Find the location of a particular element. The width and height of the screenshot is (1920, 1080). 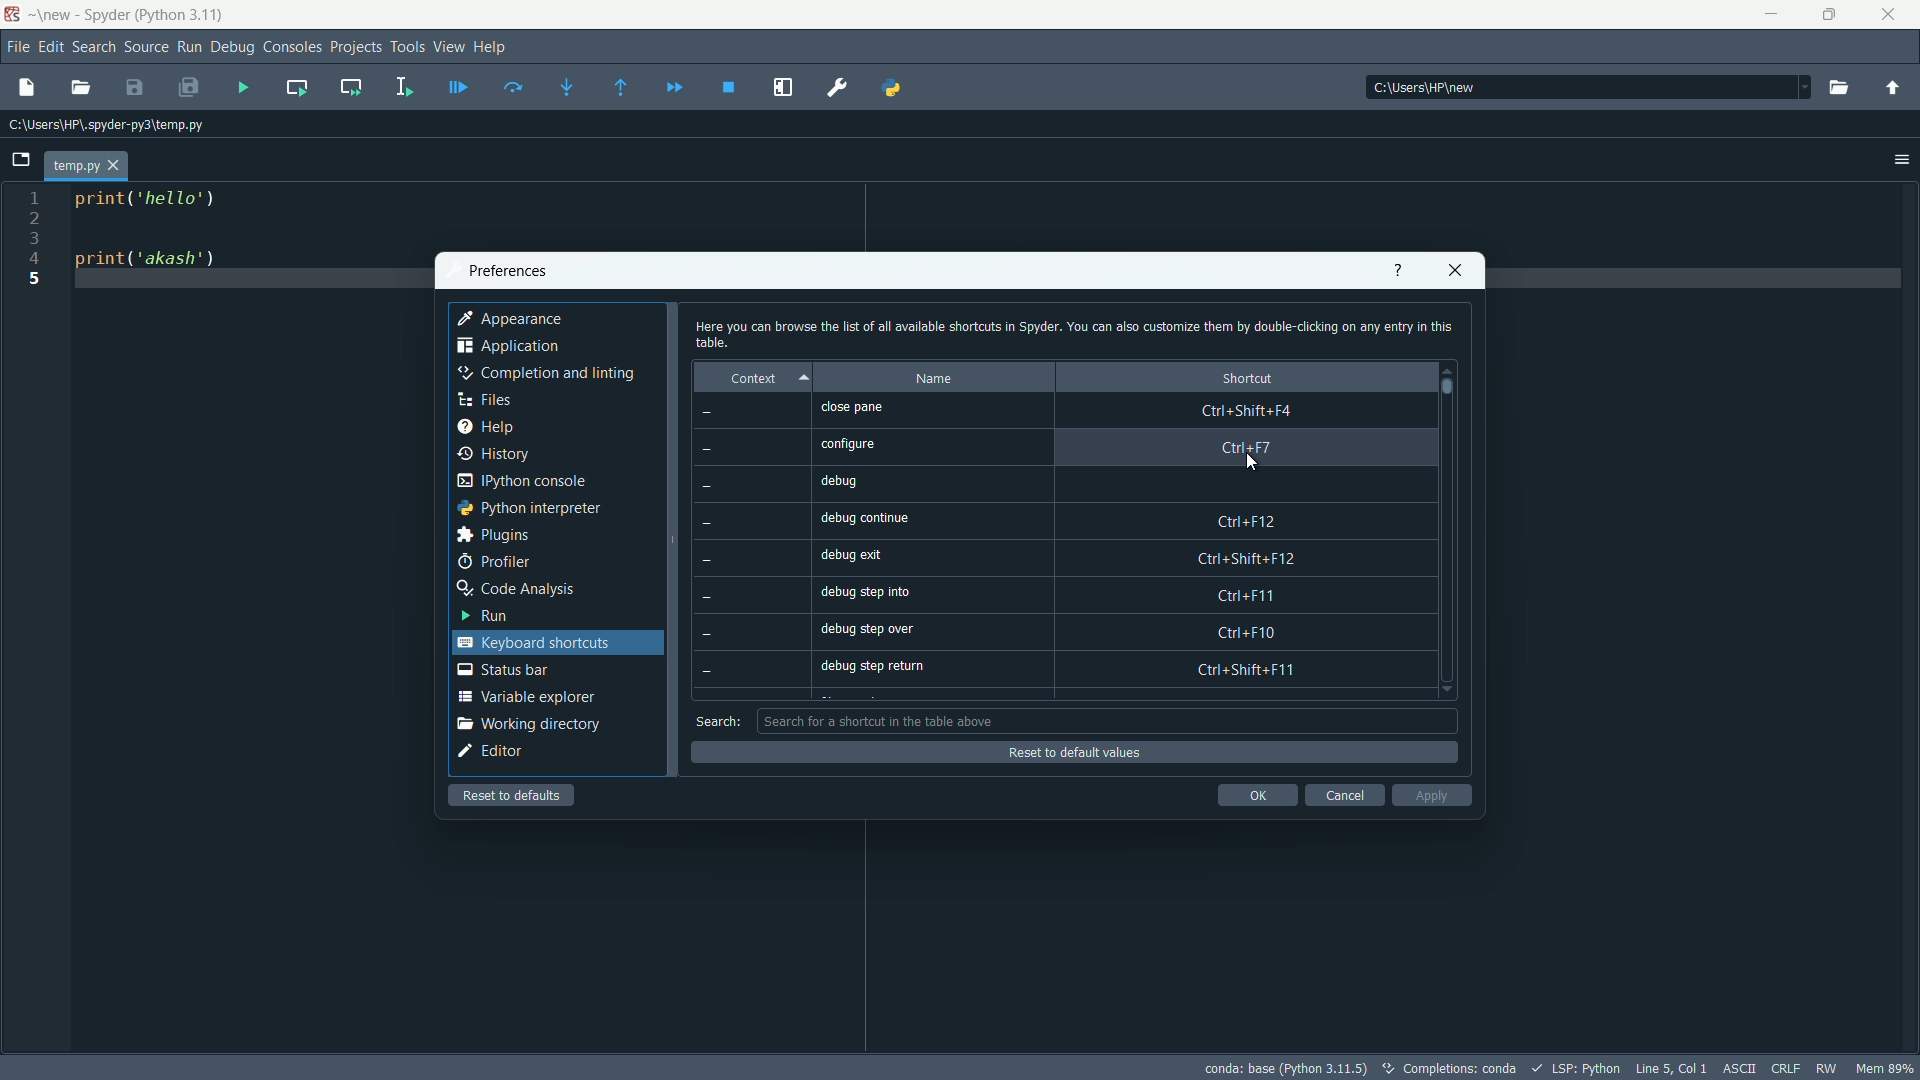

file encoding is located at coordinates (1736, 1067).